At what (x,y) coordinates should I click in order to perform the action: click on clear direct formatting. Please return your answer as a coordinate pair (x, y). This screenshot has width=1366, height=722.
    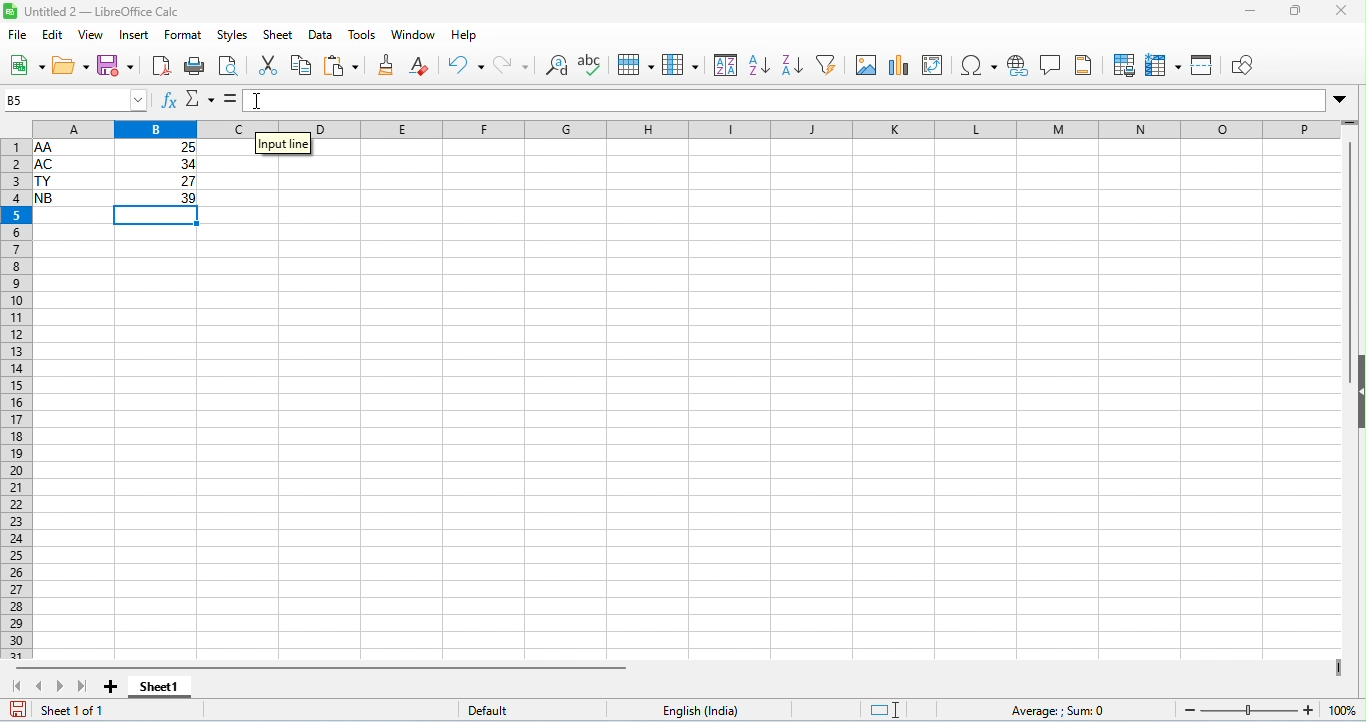
    Looking at the image, I should click on (423, 65).